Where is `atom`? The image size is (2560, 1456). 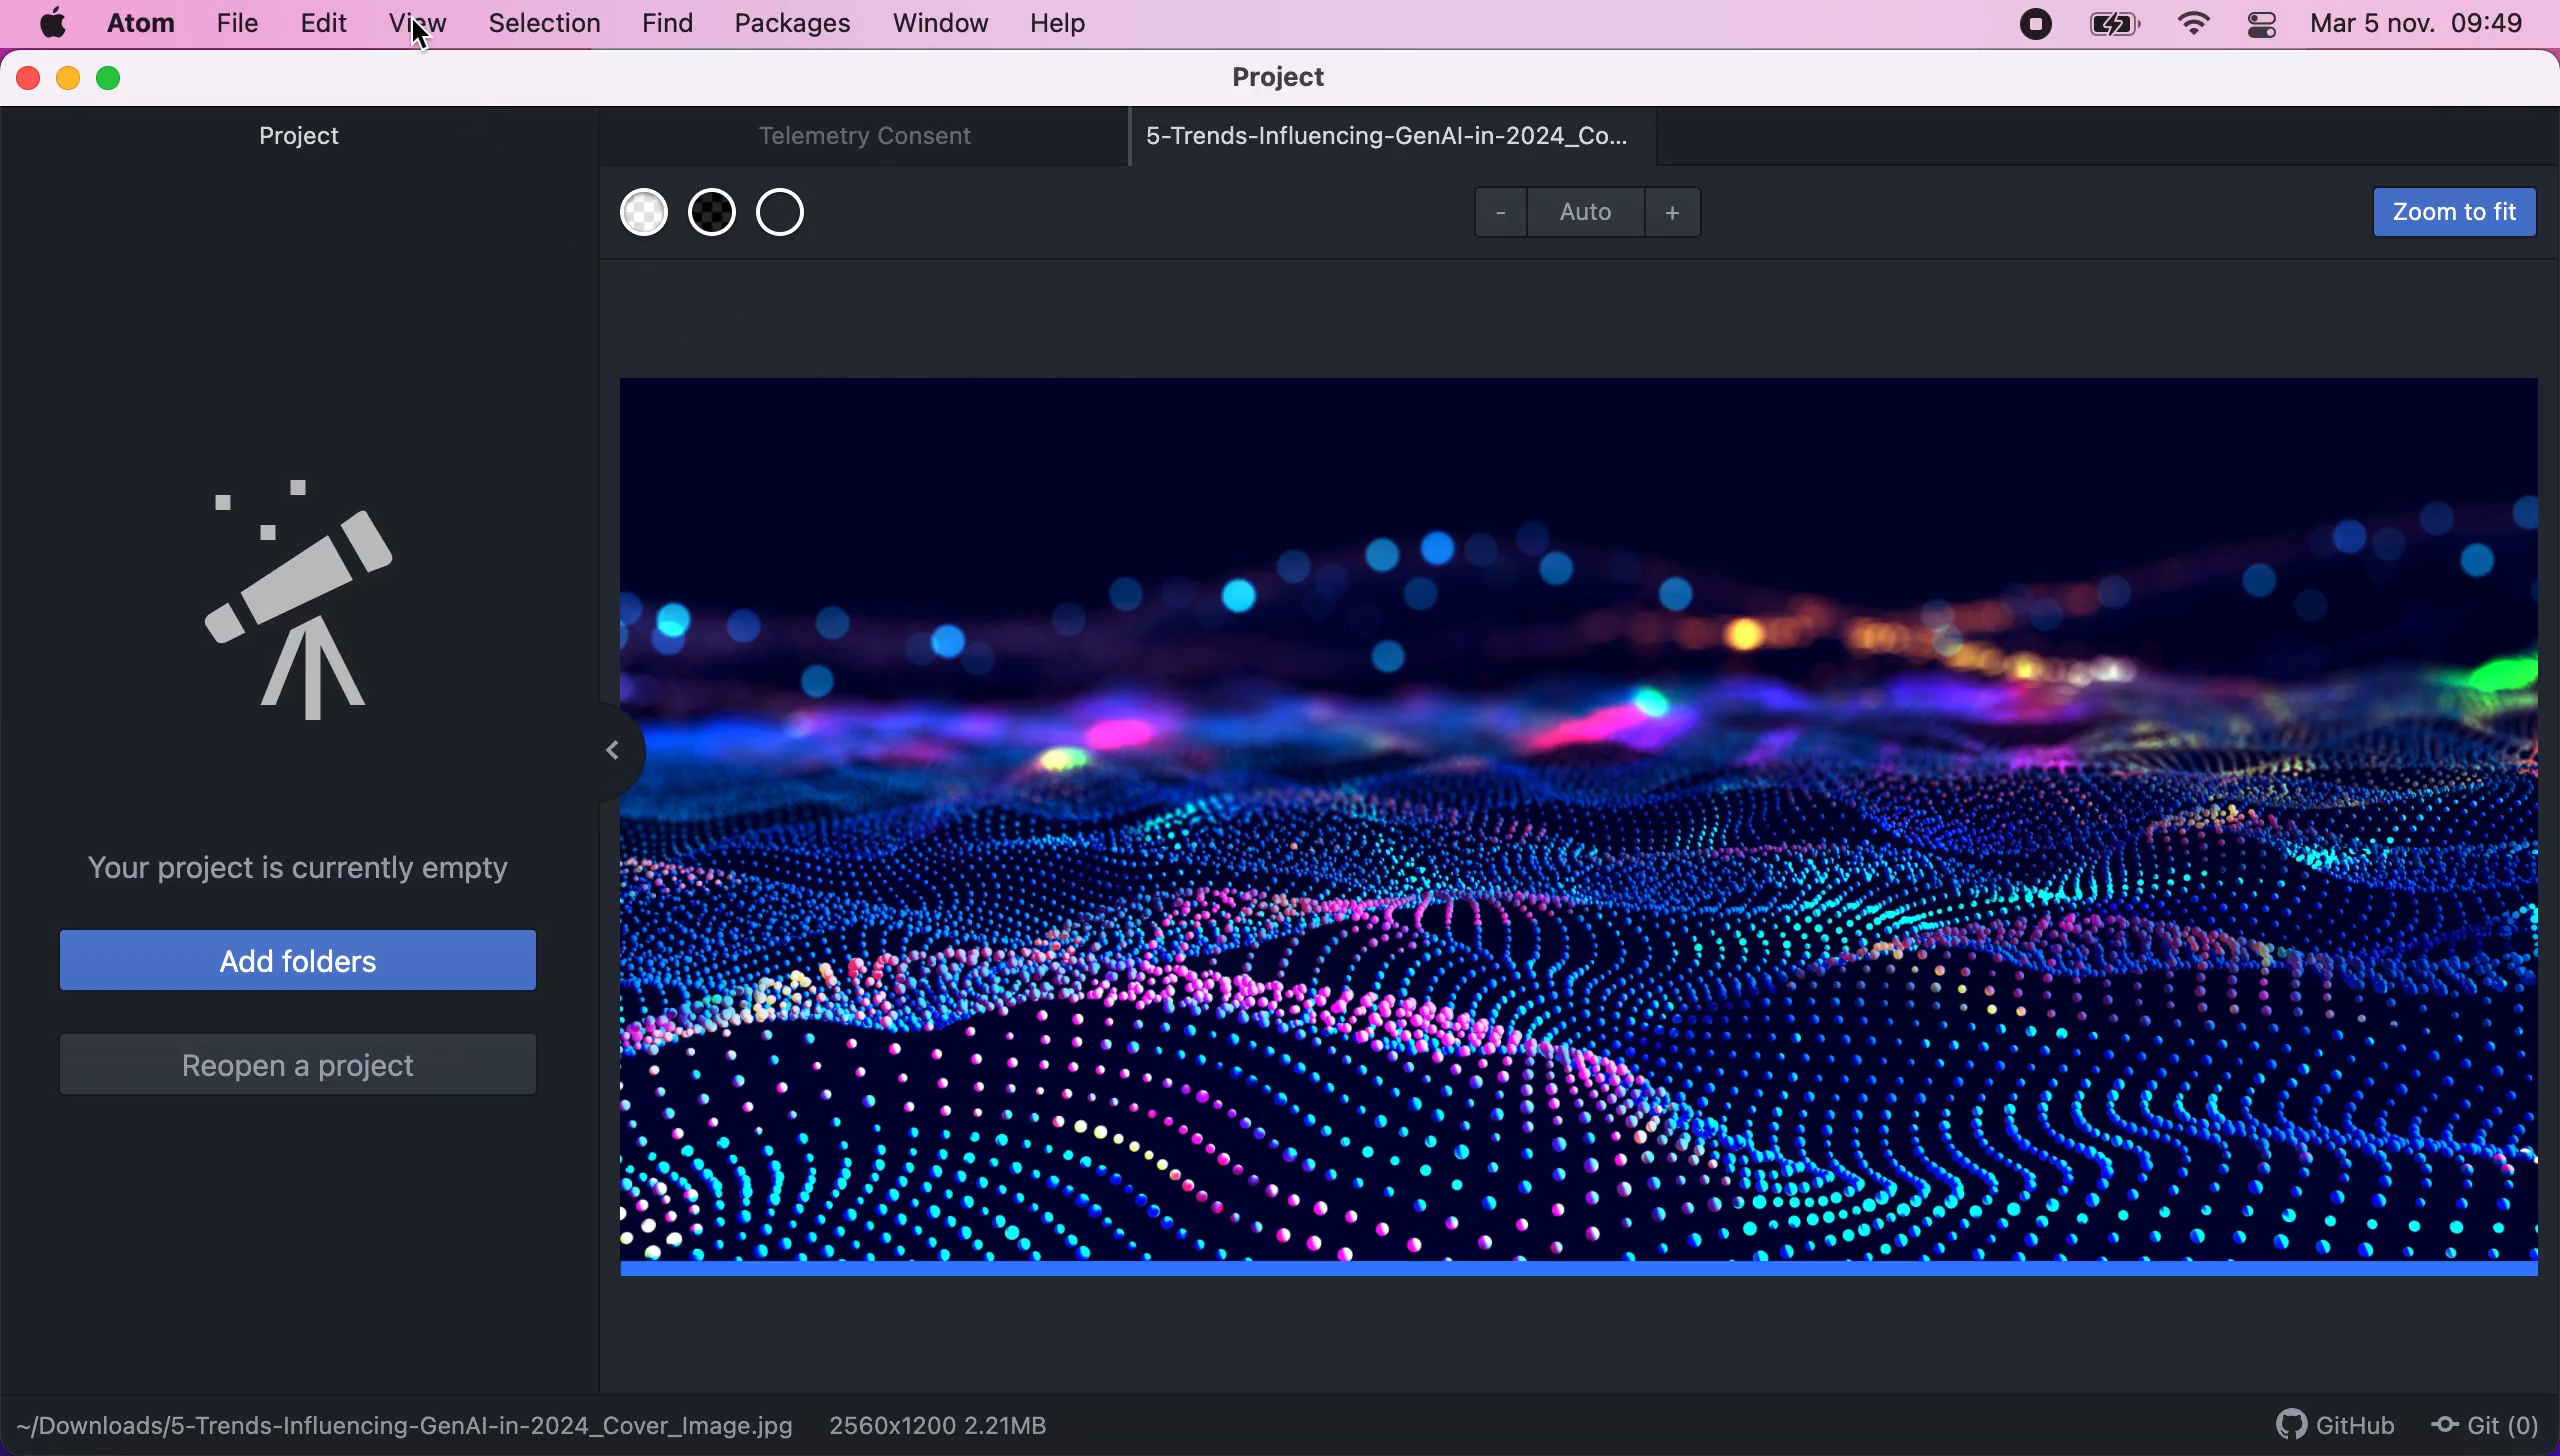
atom is located at coordinates (144, 28).